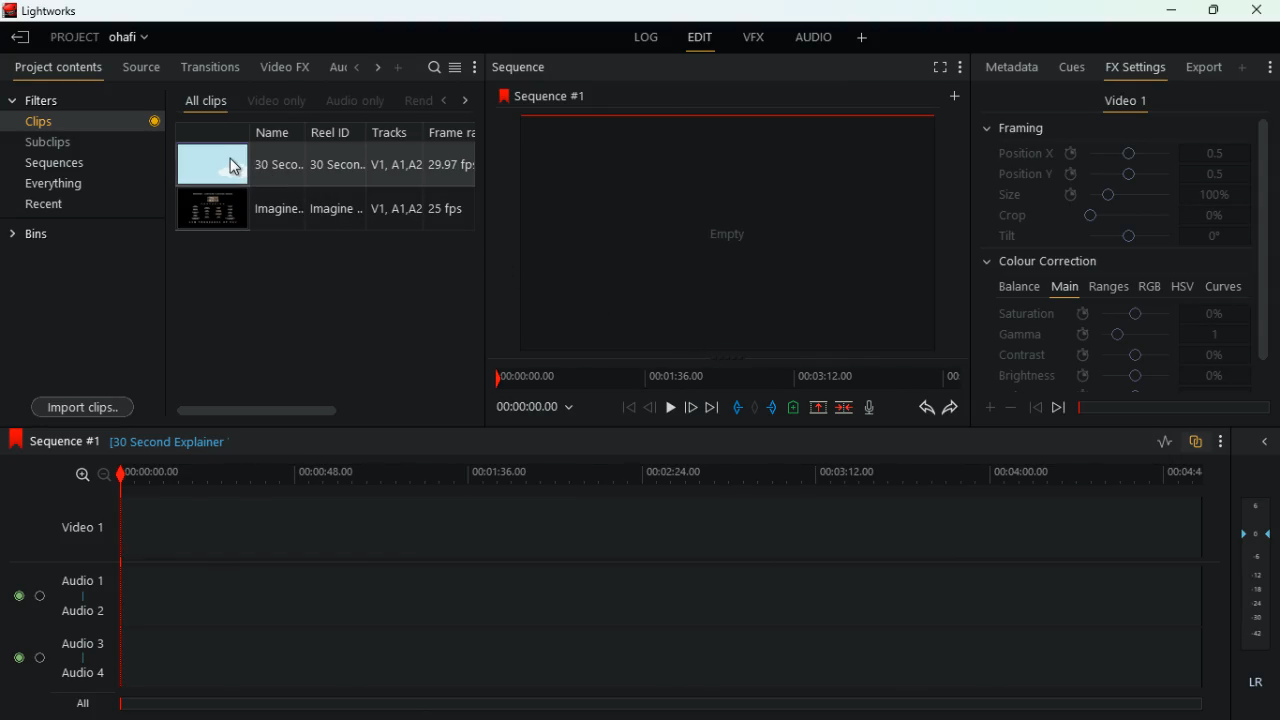 The image size is (1280, 720). I want to click on project content, so click(59, 69).